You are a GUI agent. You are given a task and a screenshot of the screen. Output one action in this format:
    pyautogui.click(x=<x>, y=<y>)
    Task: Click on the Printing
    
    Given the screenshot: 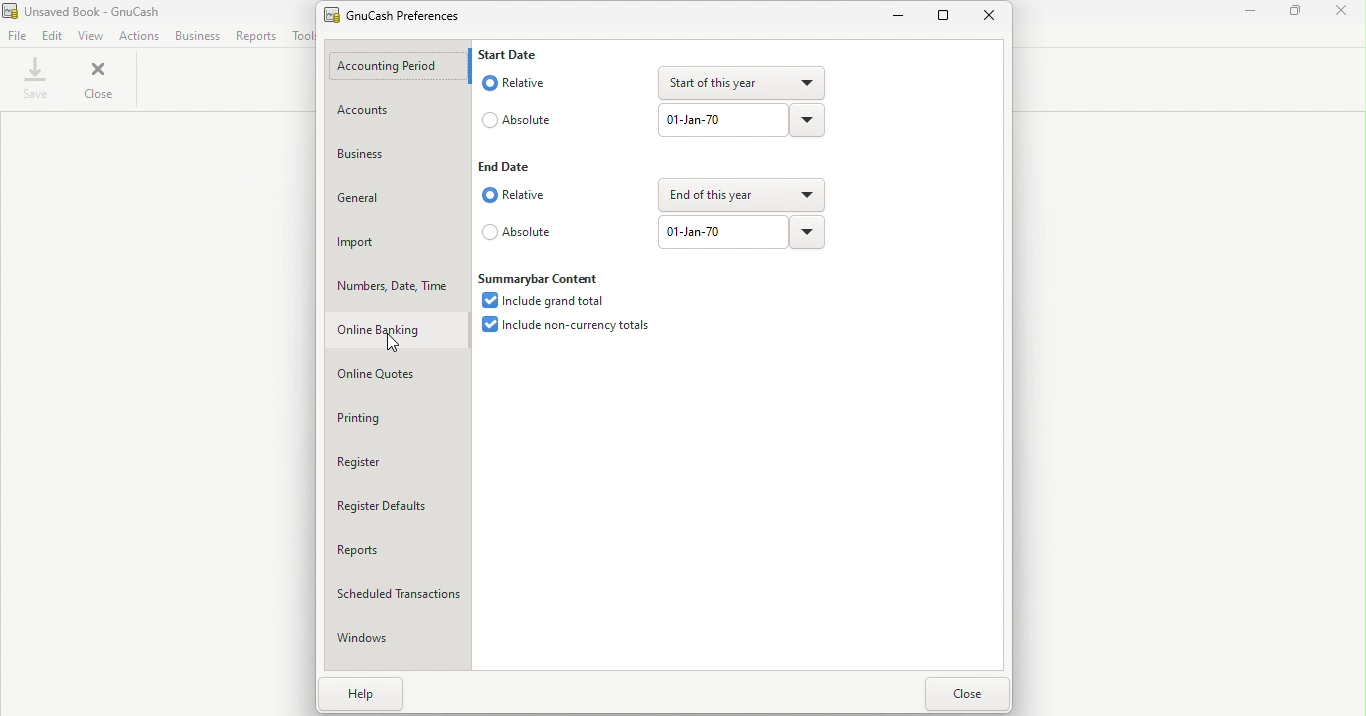 What is the action you would take?
    pyautogui.click(x=397, y=420)
    